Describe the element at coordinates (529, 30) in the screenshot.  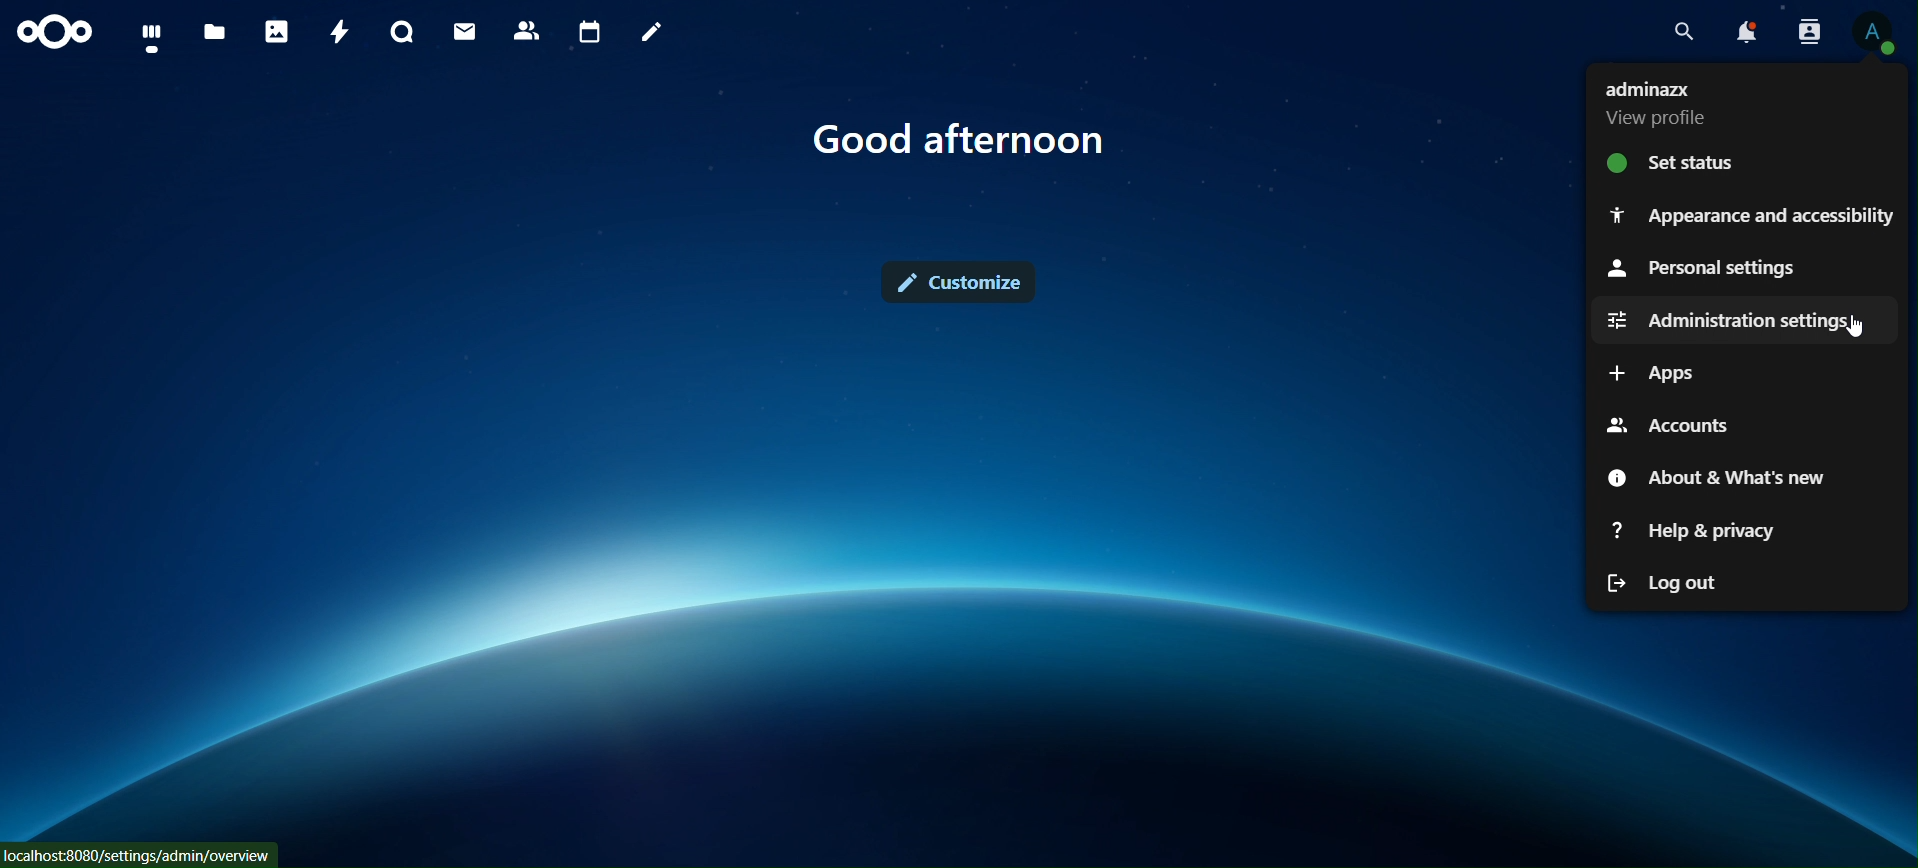
I see `contact` at that location.